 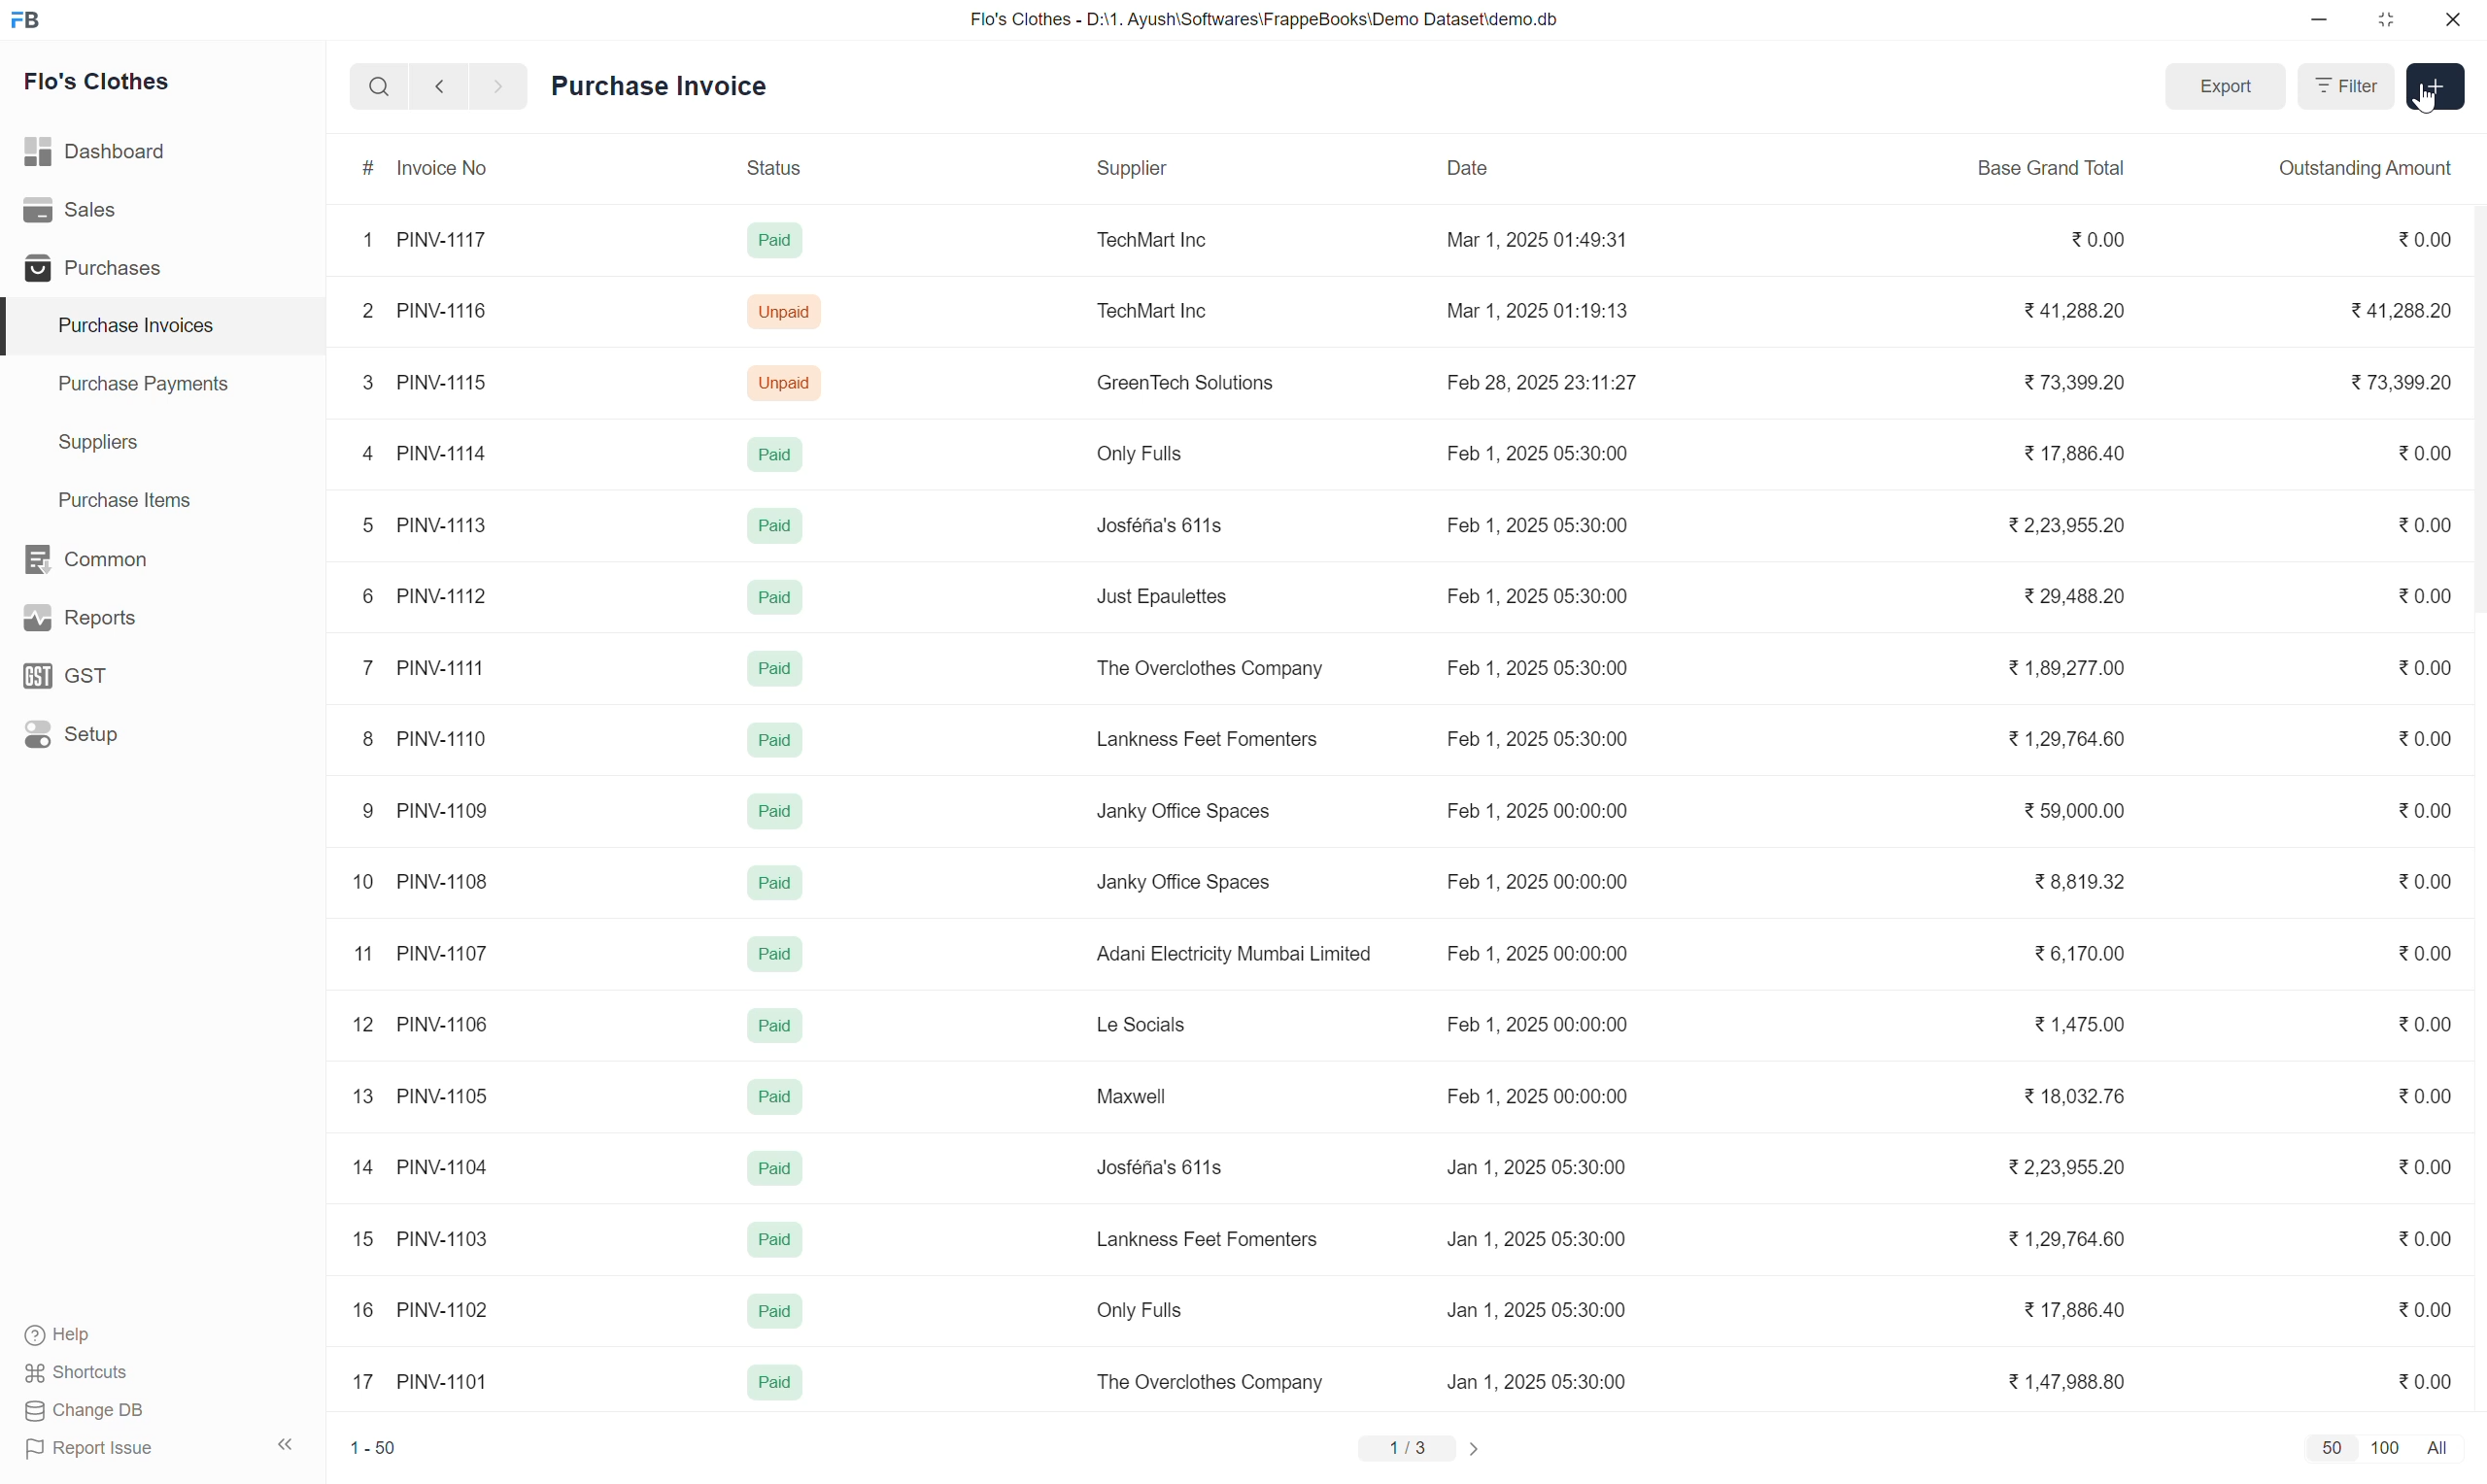 I want to click on 2,23,955.20, so click(x=2066, y=525).